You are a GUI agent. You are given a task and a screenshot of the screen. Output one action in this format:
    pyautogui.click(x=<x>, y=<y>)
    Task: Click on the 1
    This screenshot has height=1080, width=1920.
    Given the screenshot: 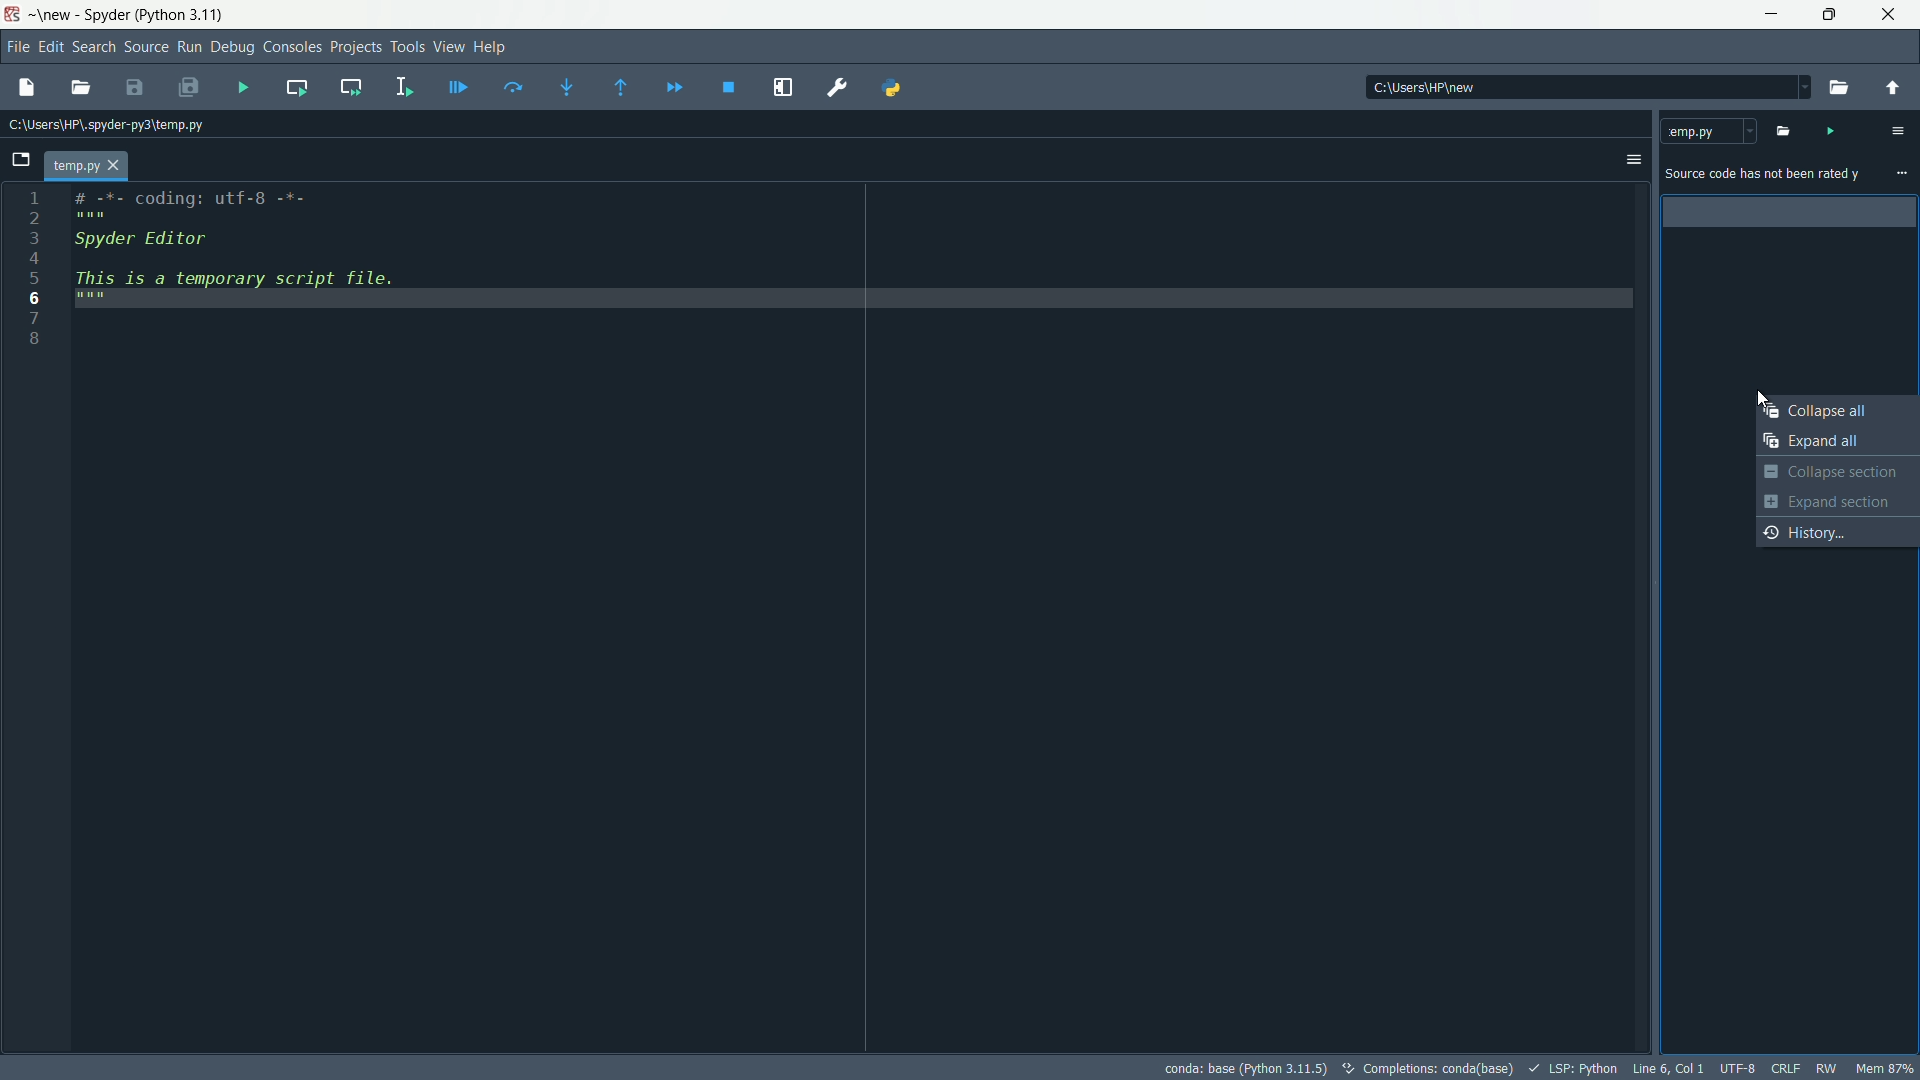 What is the action you would take?
    pyautogui.click(x=34, y=198)
    